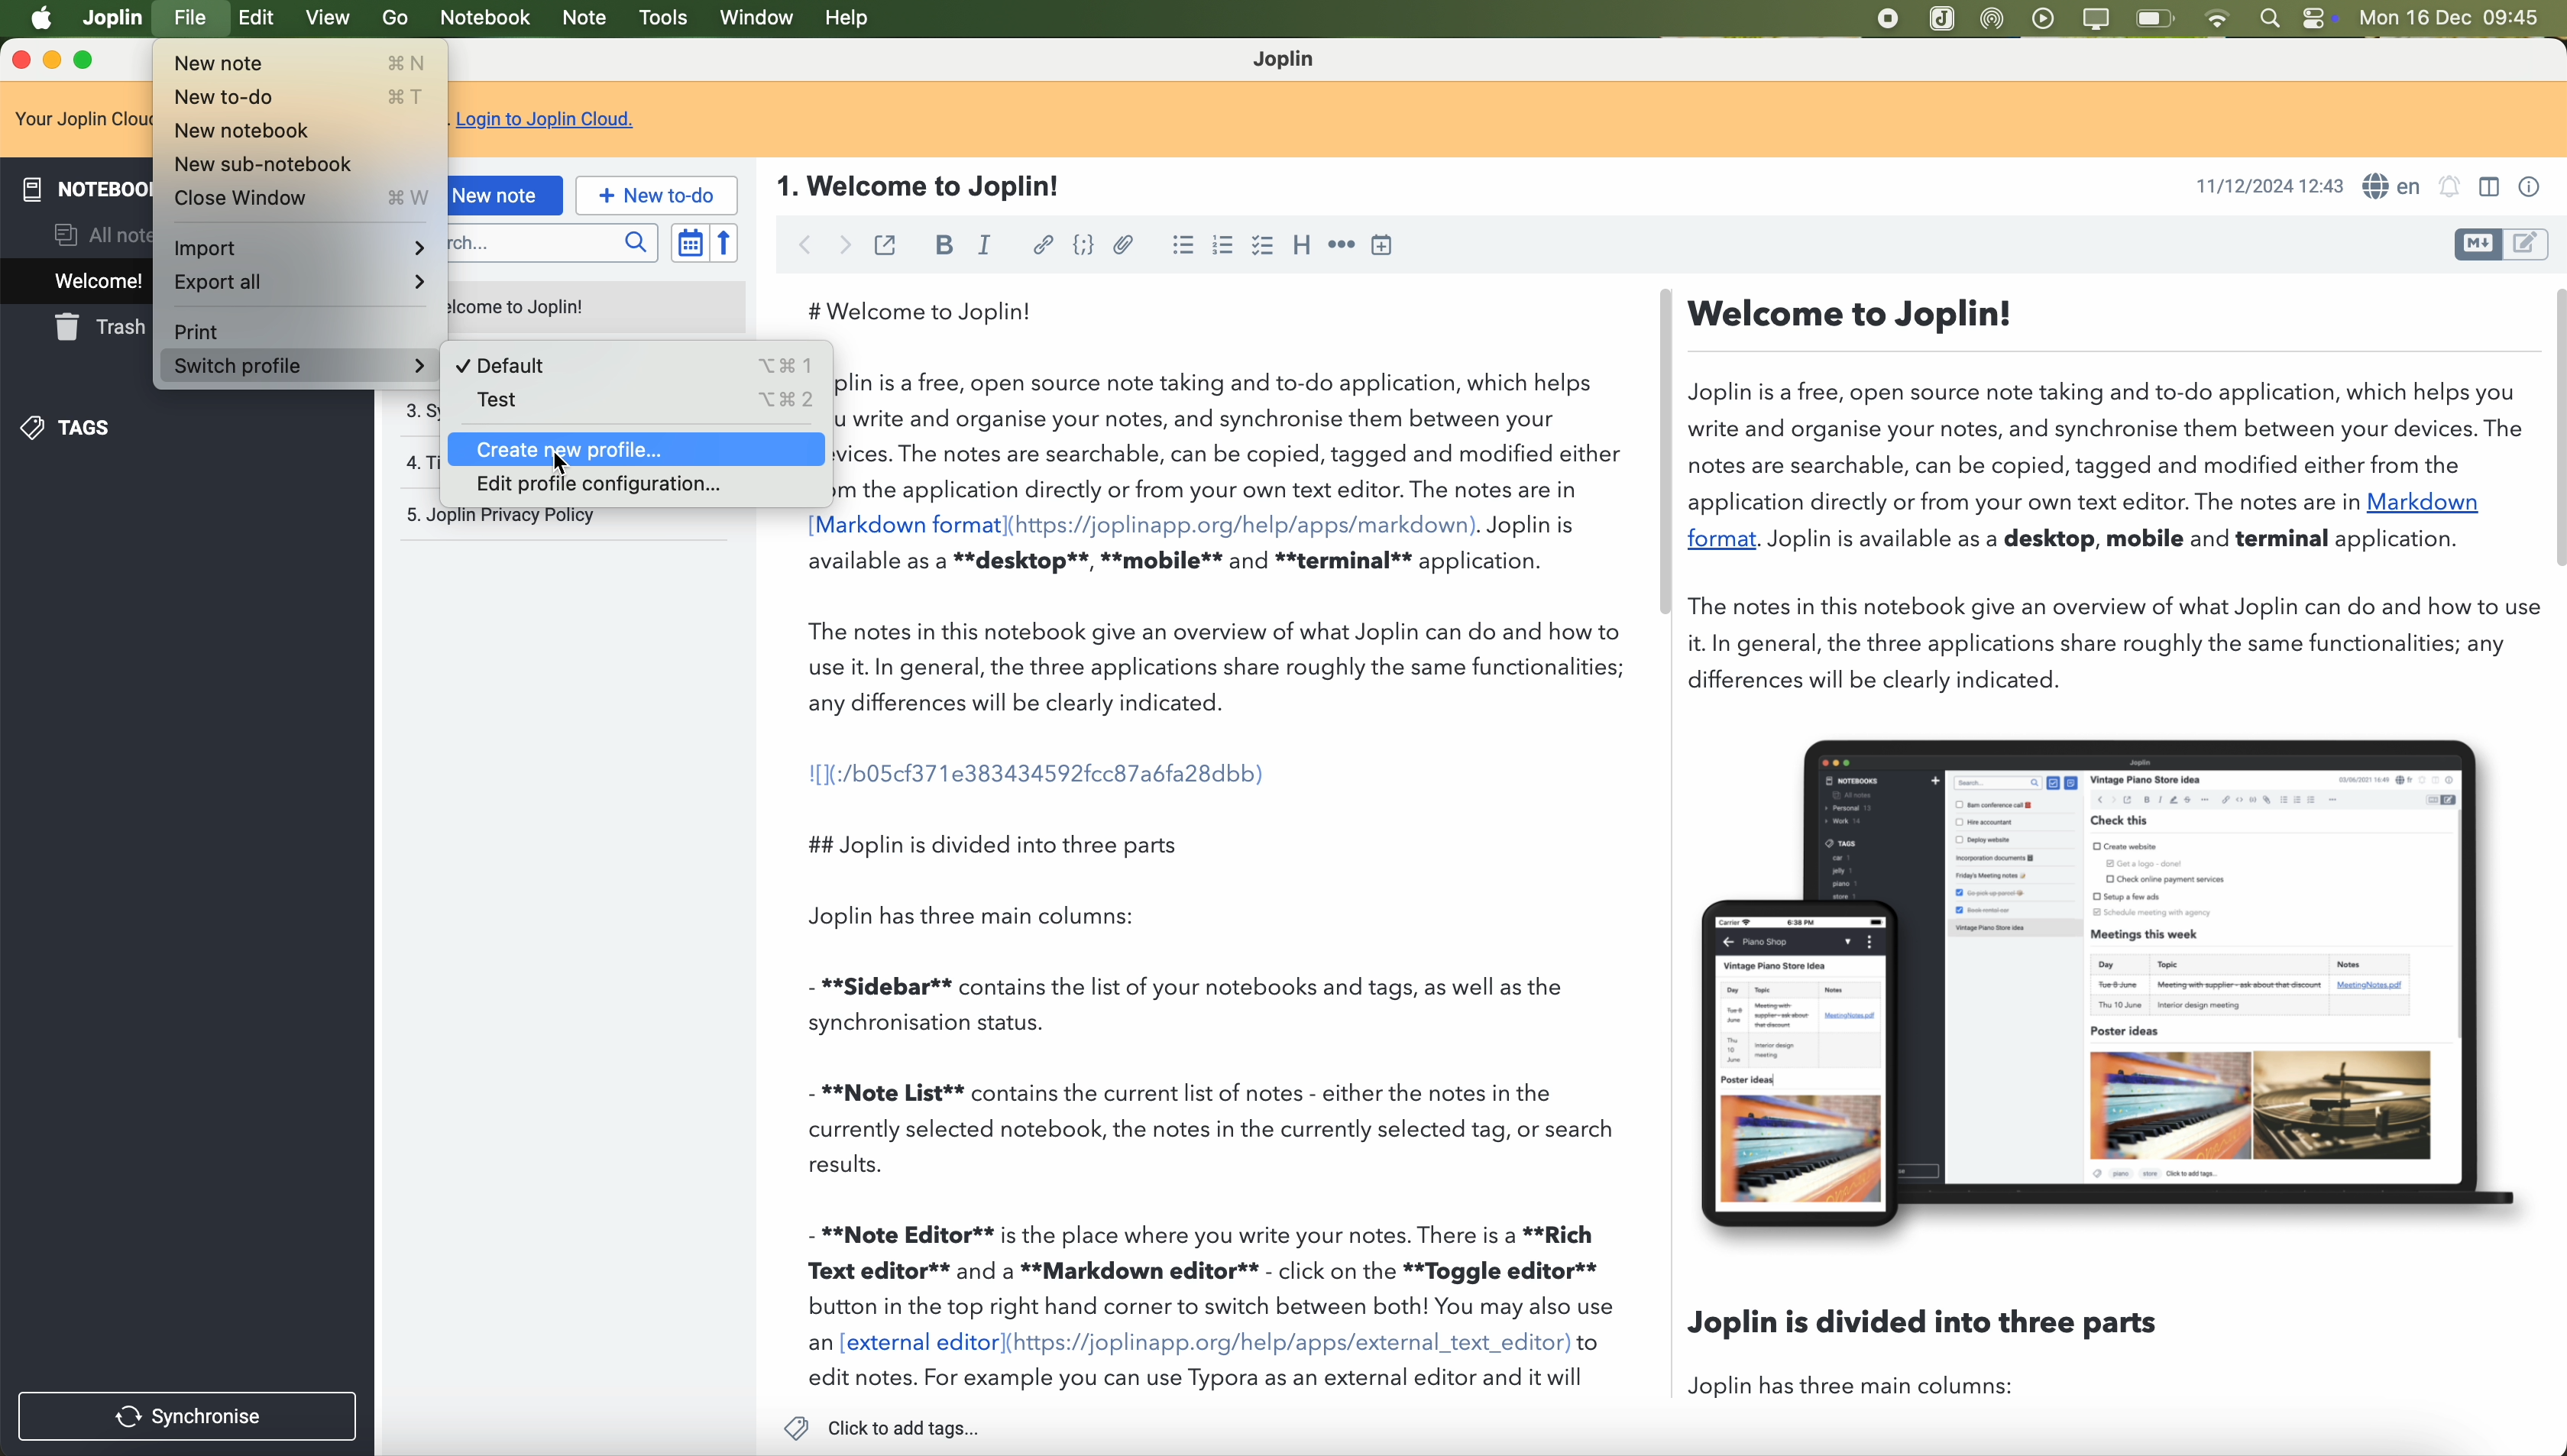  What do you see at coordinates (1220, 667) in the screenshot?
I see `The notes in this notebook give an overview of what Joplin can do and how to
use it. In general, the three applications share roughly the same functionalities;
any differences will be clearly indicated.` at bounding box center [1220, 667].